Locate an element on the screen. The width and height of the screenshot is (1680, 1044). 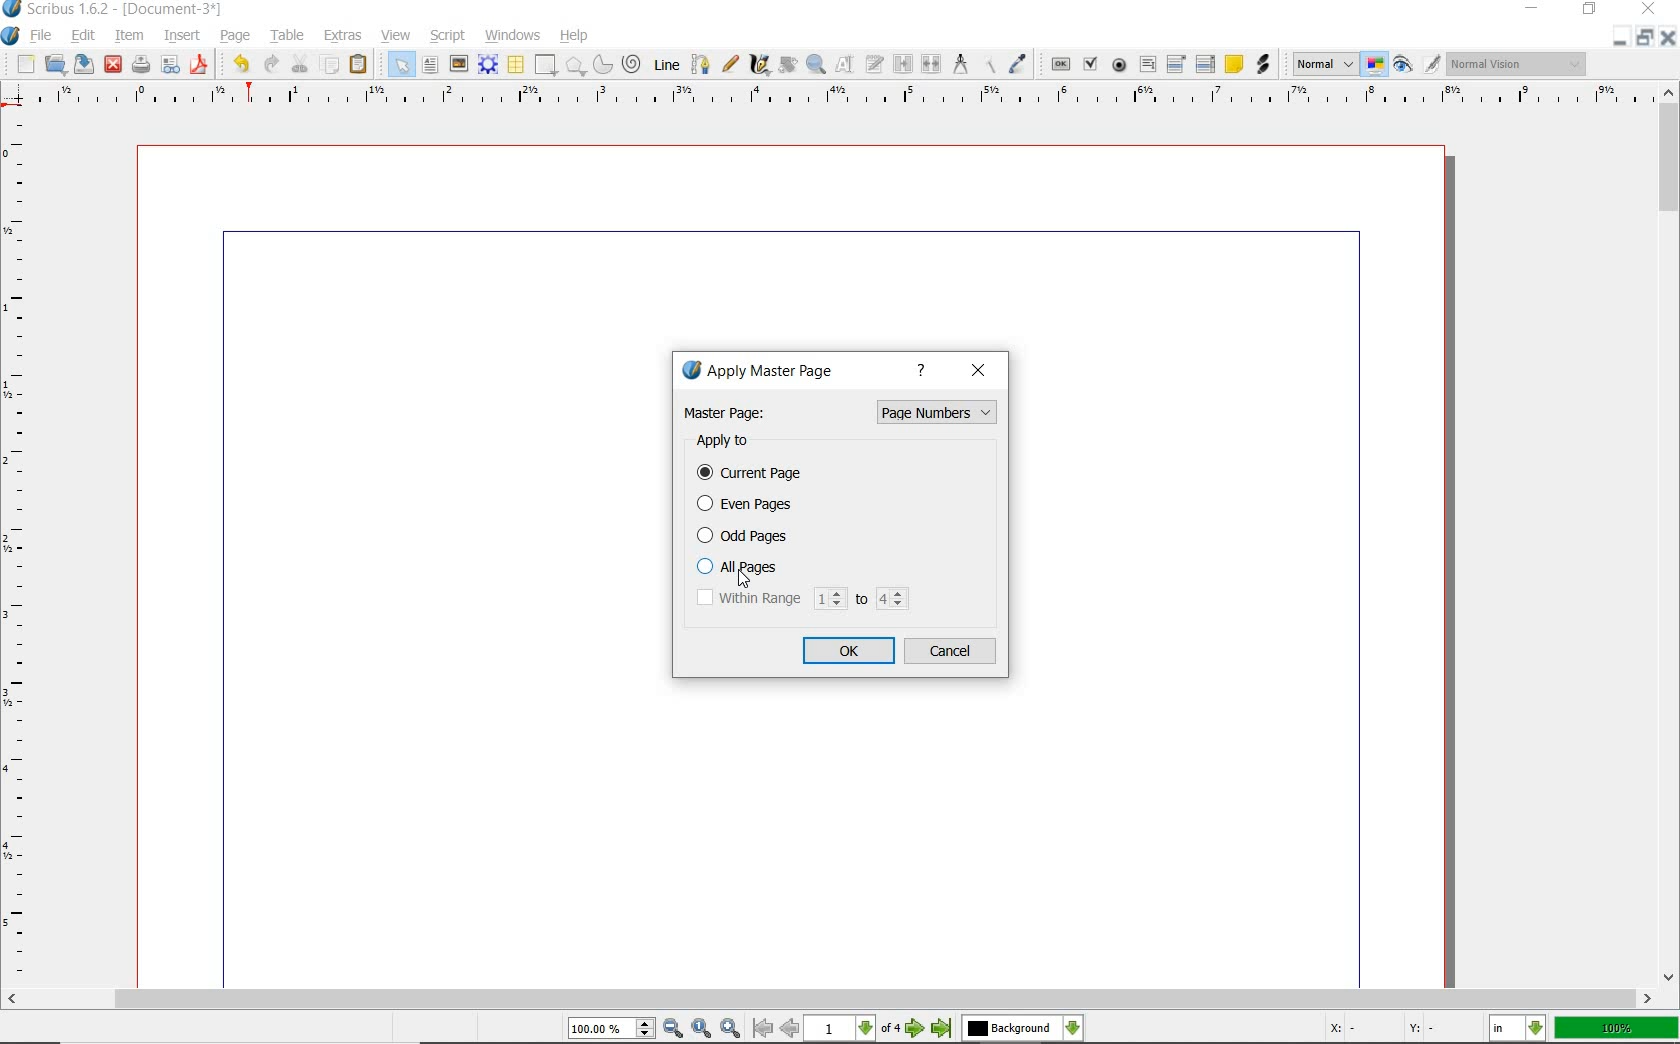
all pages is located at coordinates (802, 567).